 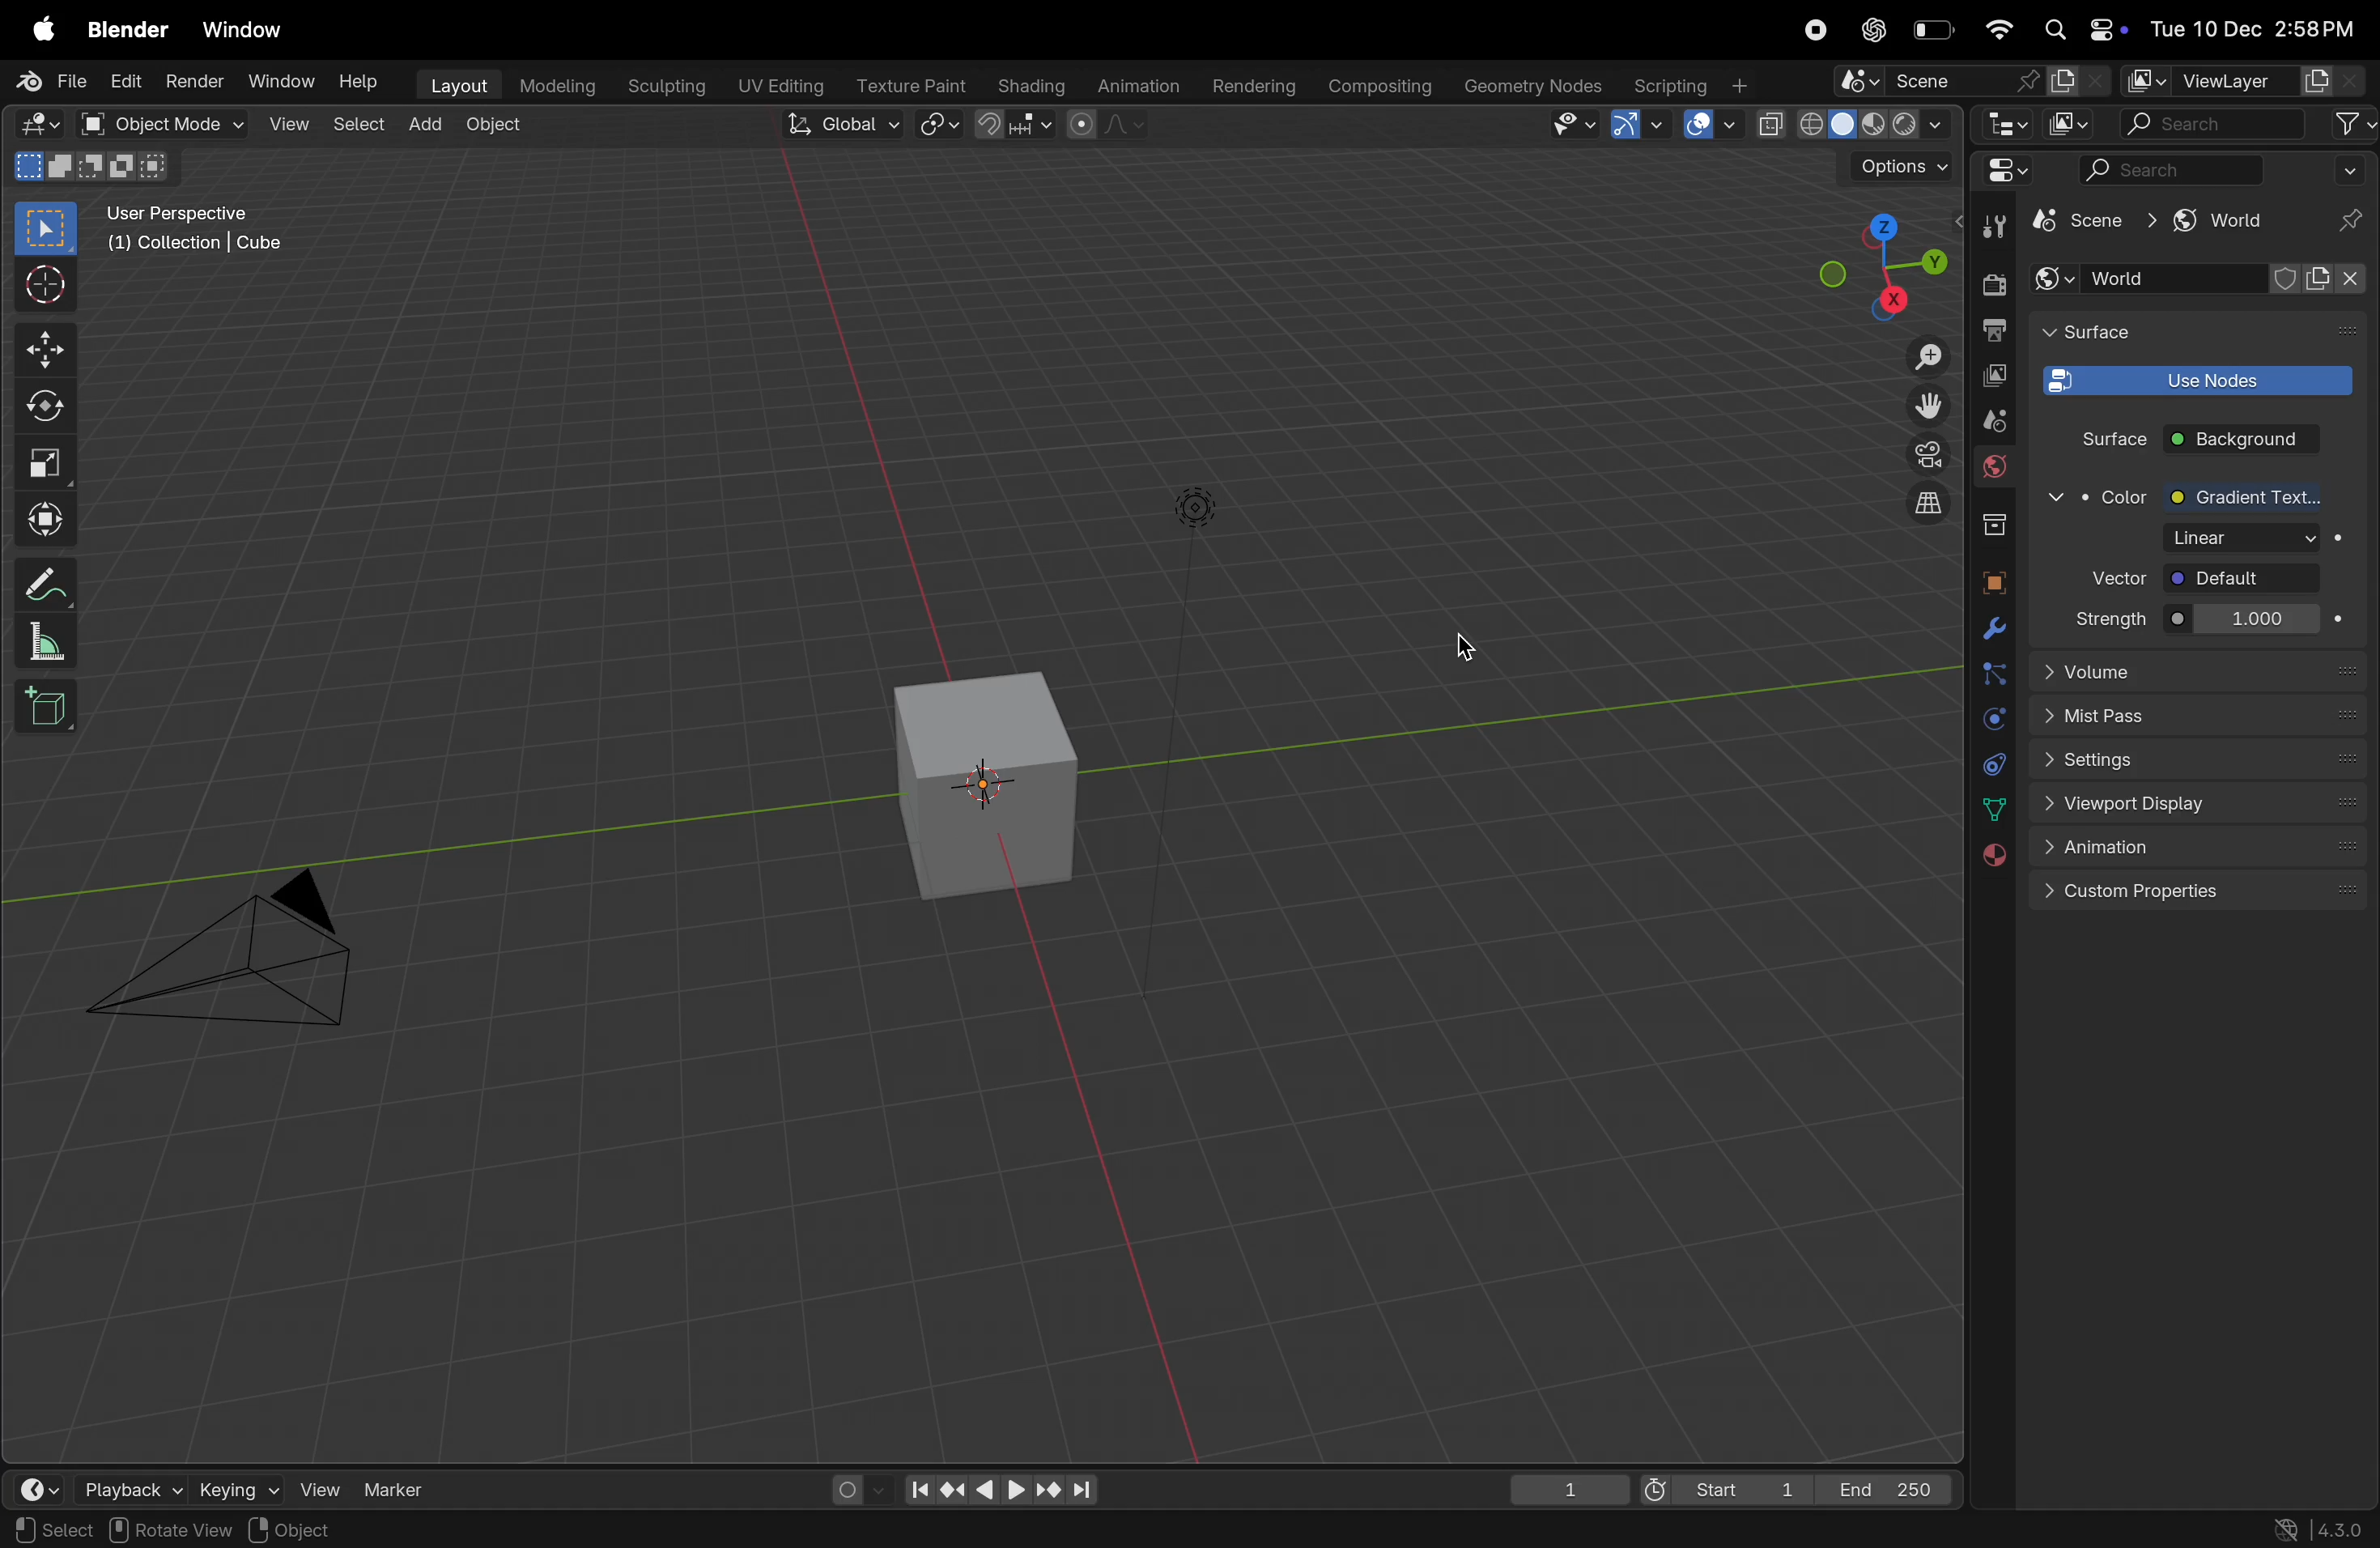 I want to click on annotate, so click(x=44, y=580).